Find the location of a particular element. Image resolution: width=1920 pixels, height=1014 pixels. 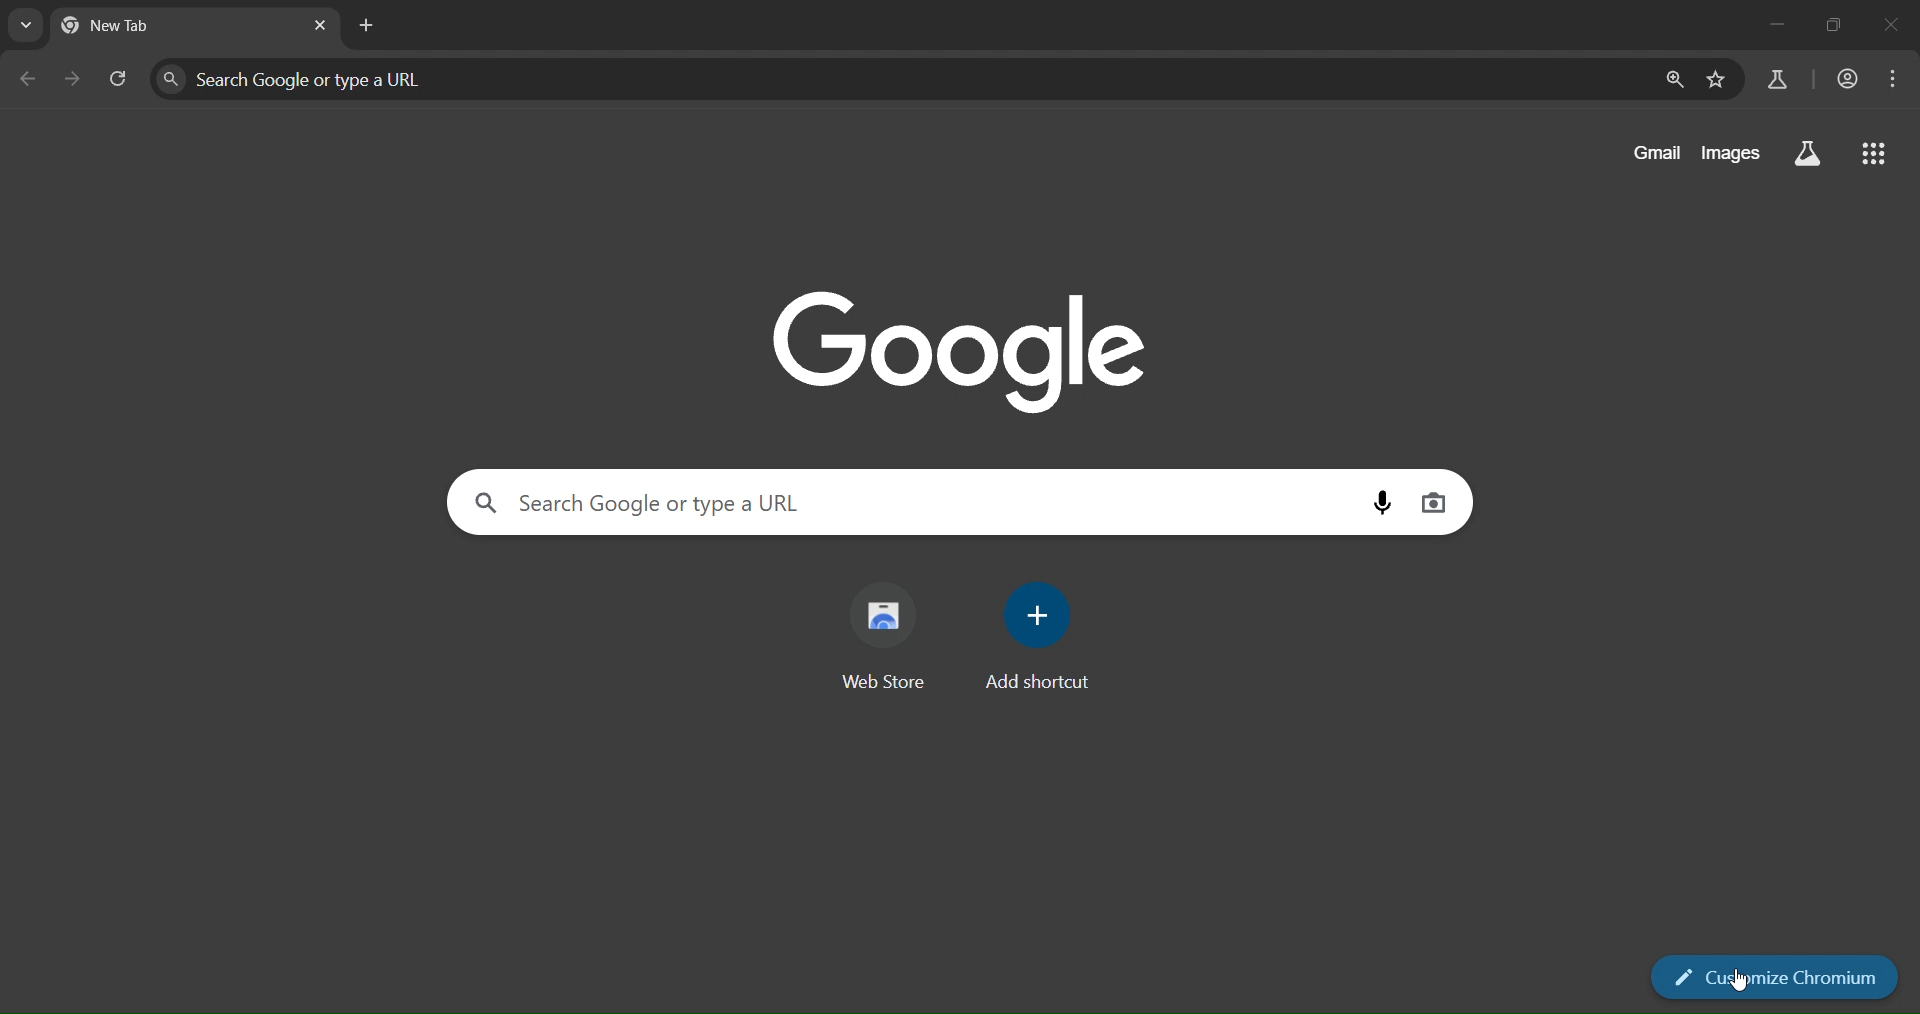

customize chromium is located at coordinates (1771, 974).